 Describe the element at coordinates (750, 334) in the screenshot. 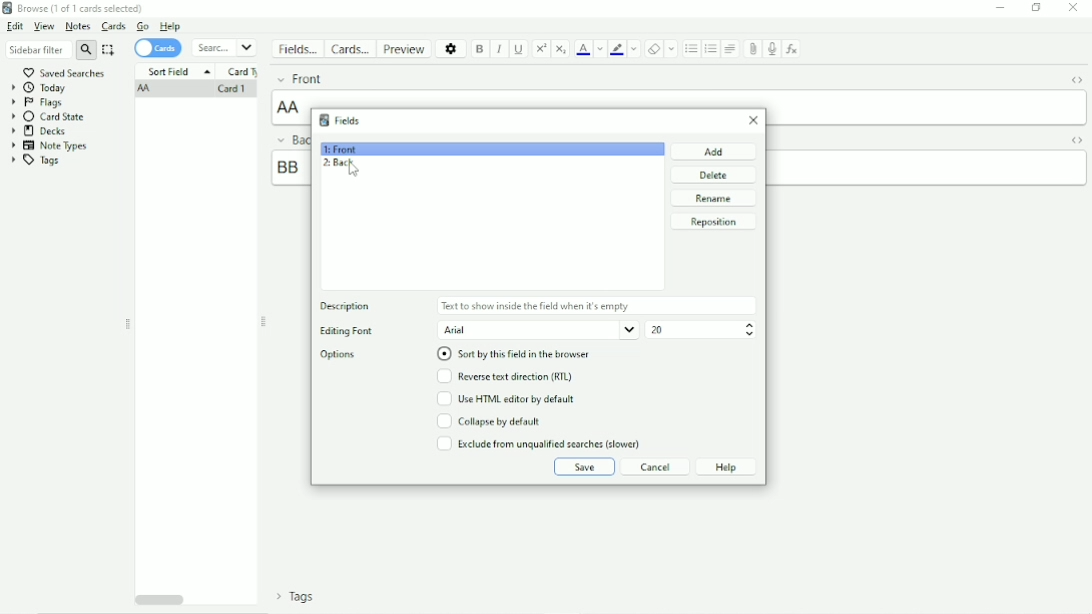

I see `Decrement value` at that location.